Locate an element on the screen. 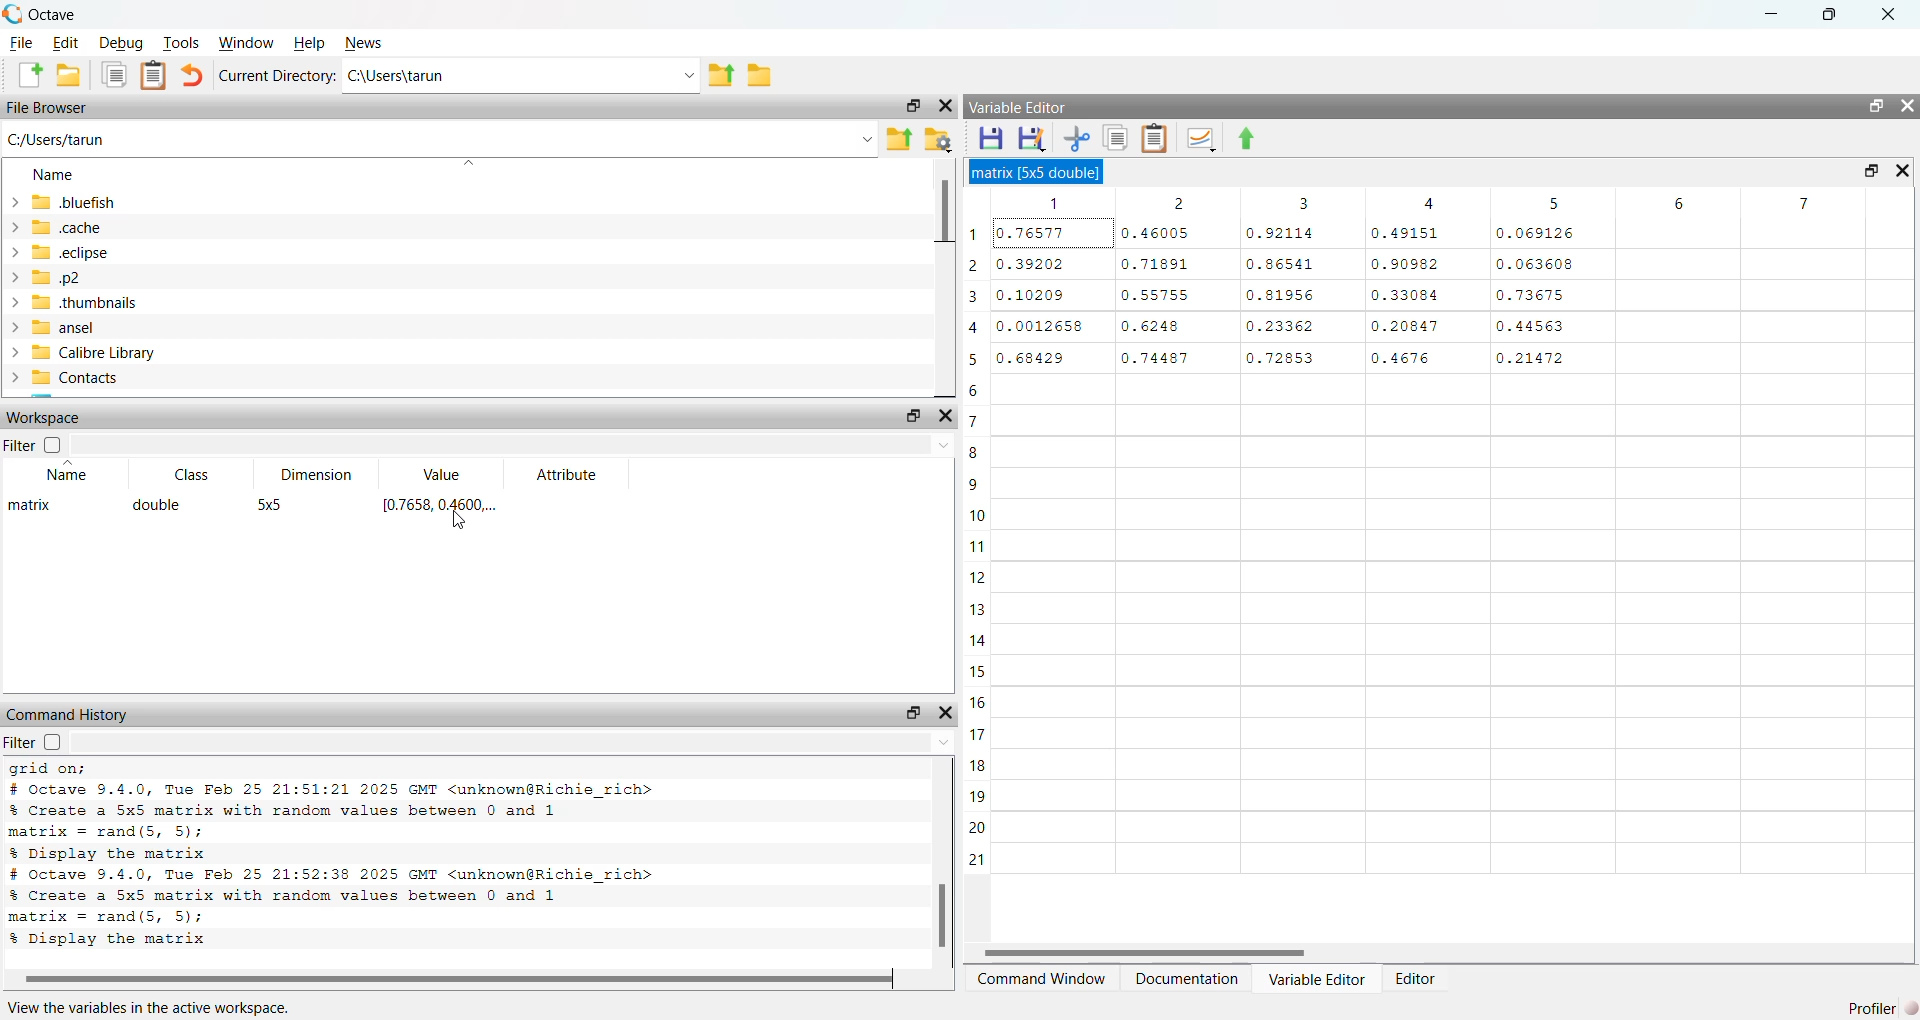 This screenshot has height=1020, width=1920. C Octave is located at coordinates (53, 13).